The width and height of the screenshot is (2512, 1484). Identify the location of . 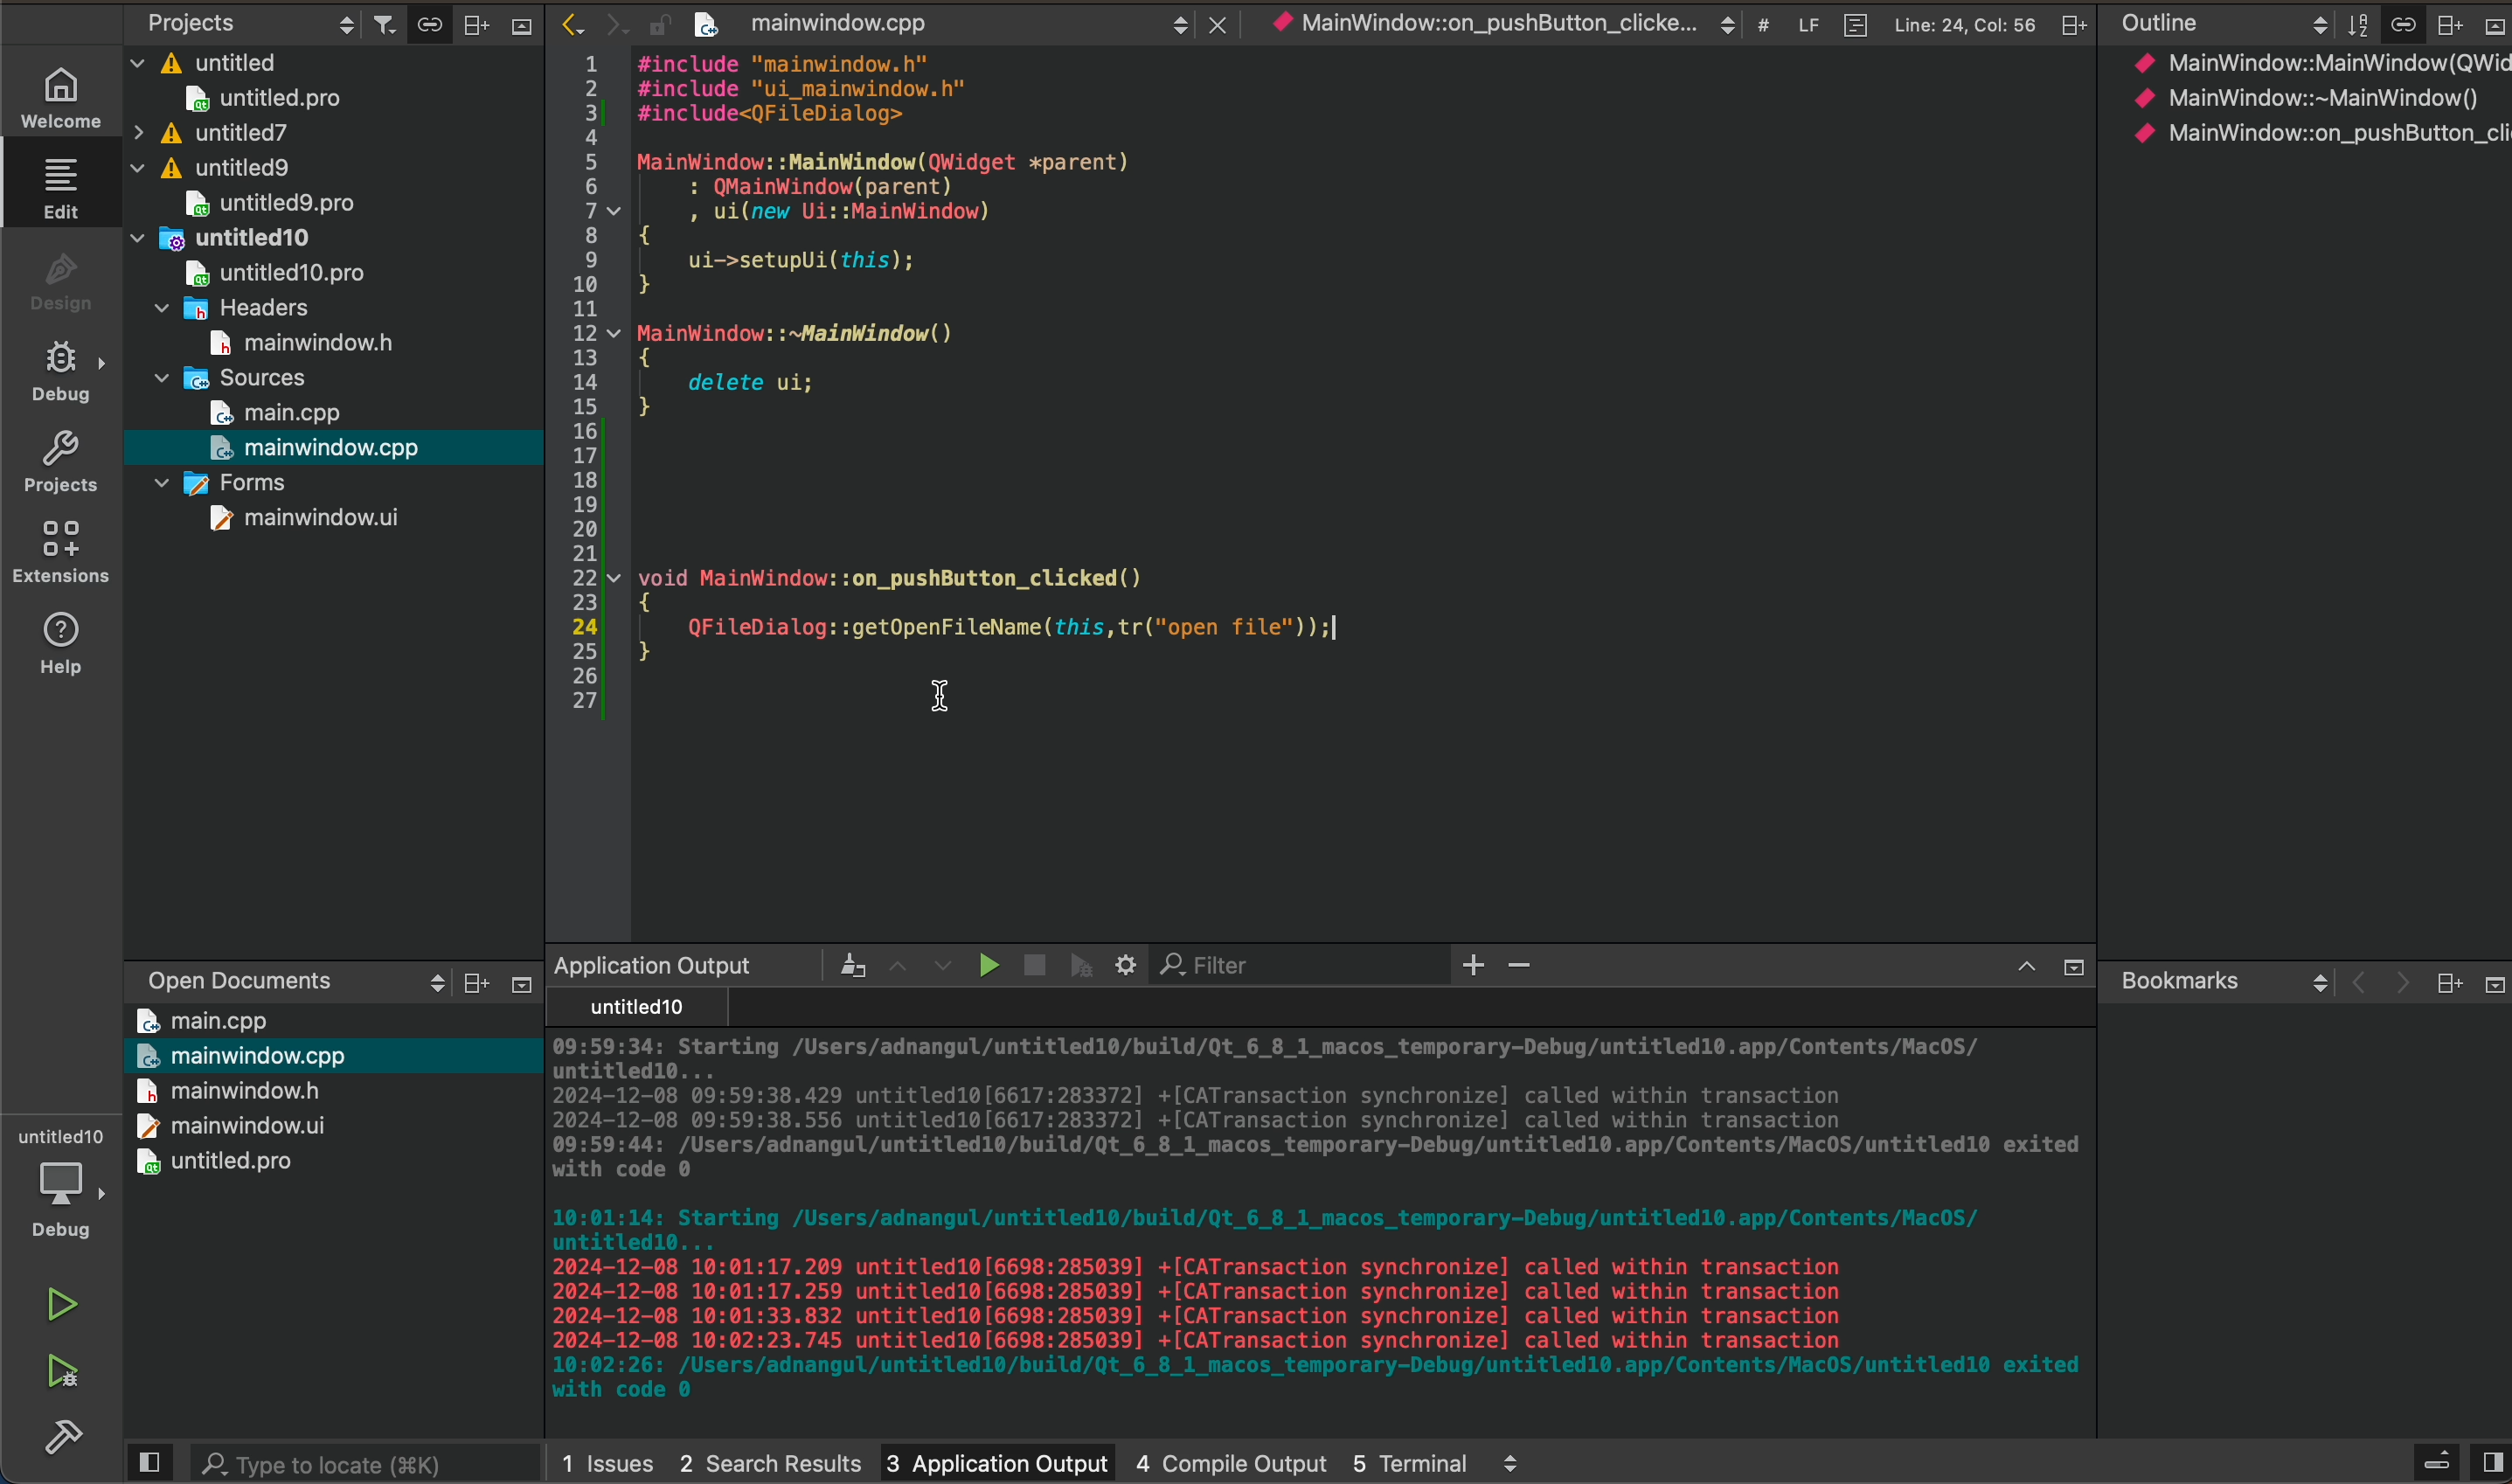
(2446, 23).